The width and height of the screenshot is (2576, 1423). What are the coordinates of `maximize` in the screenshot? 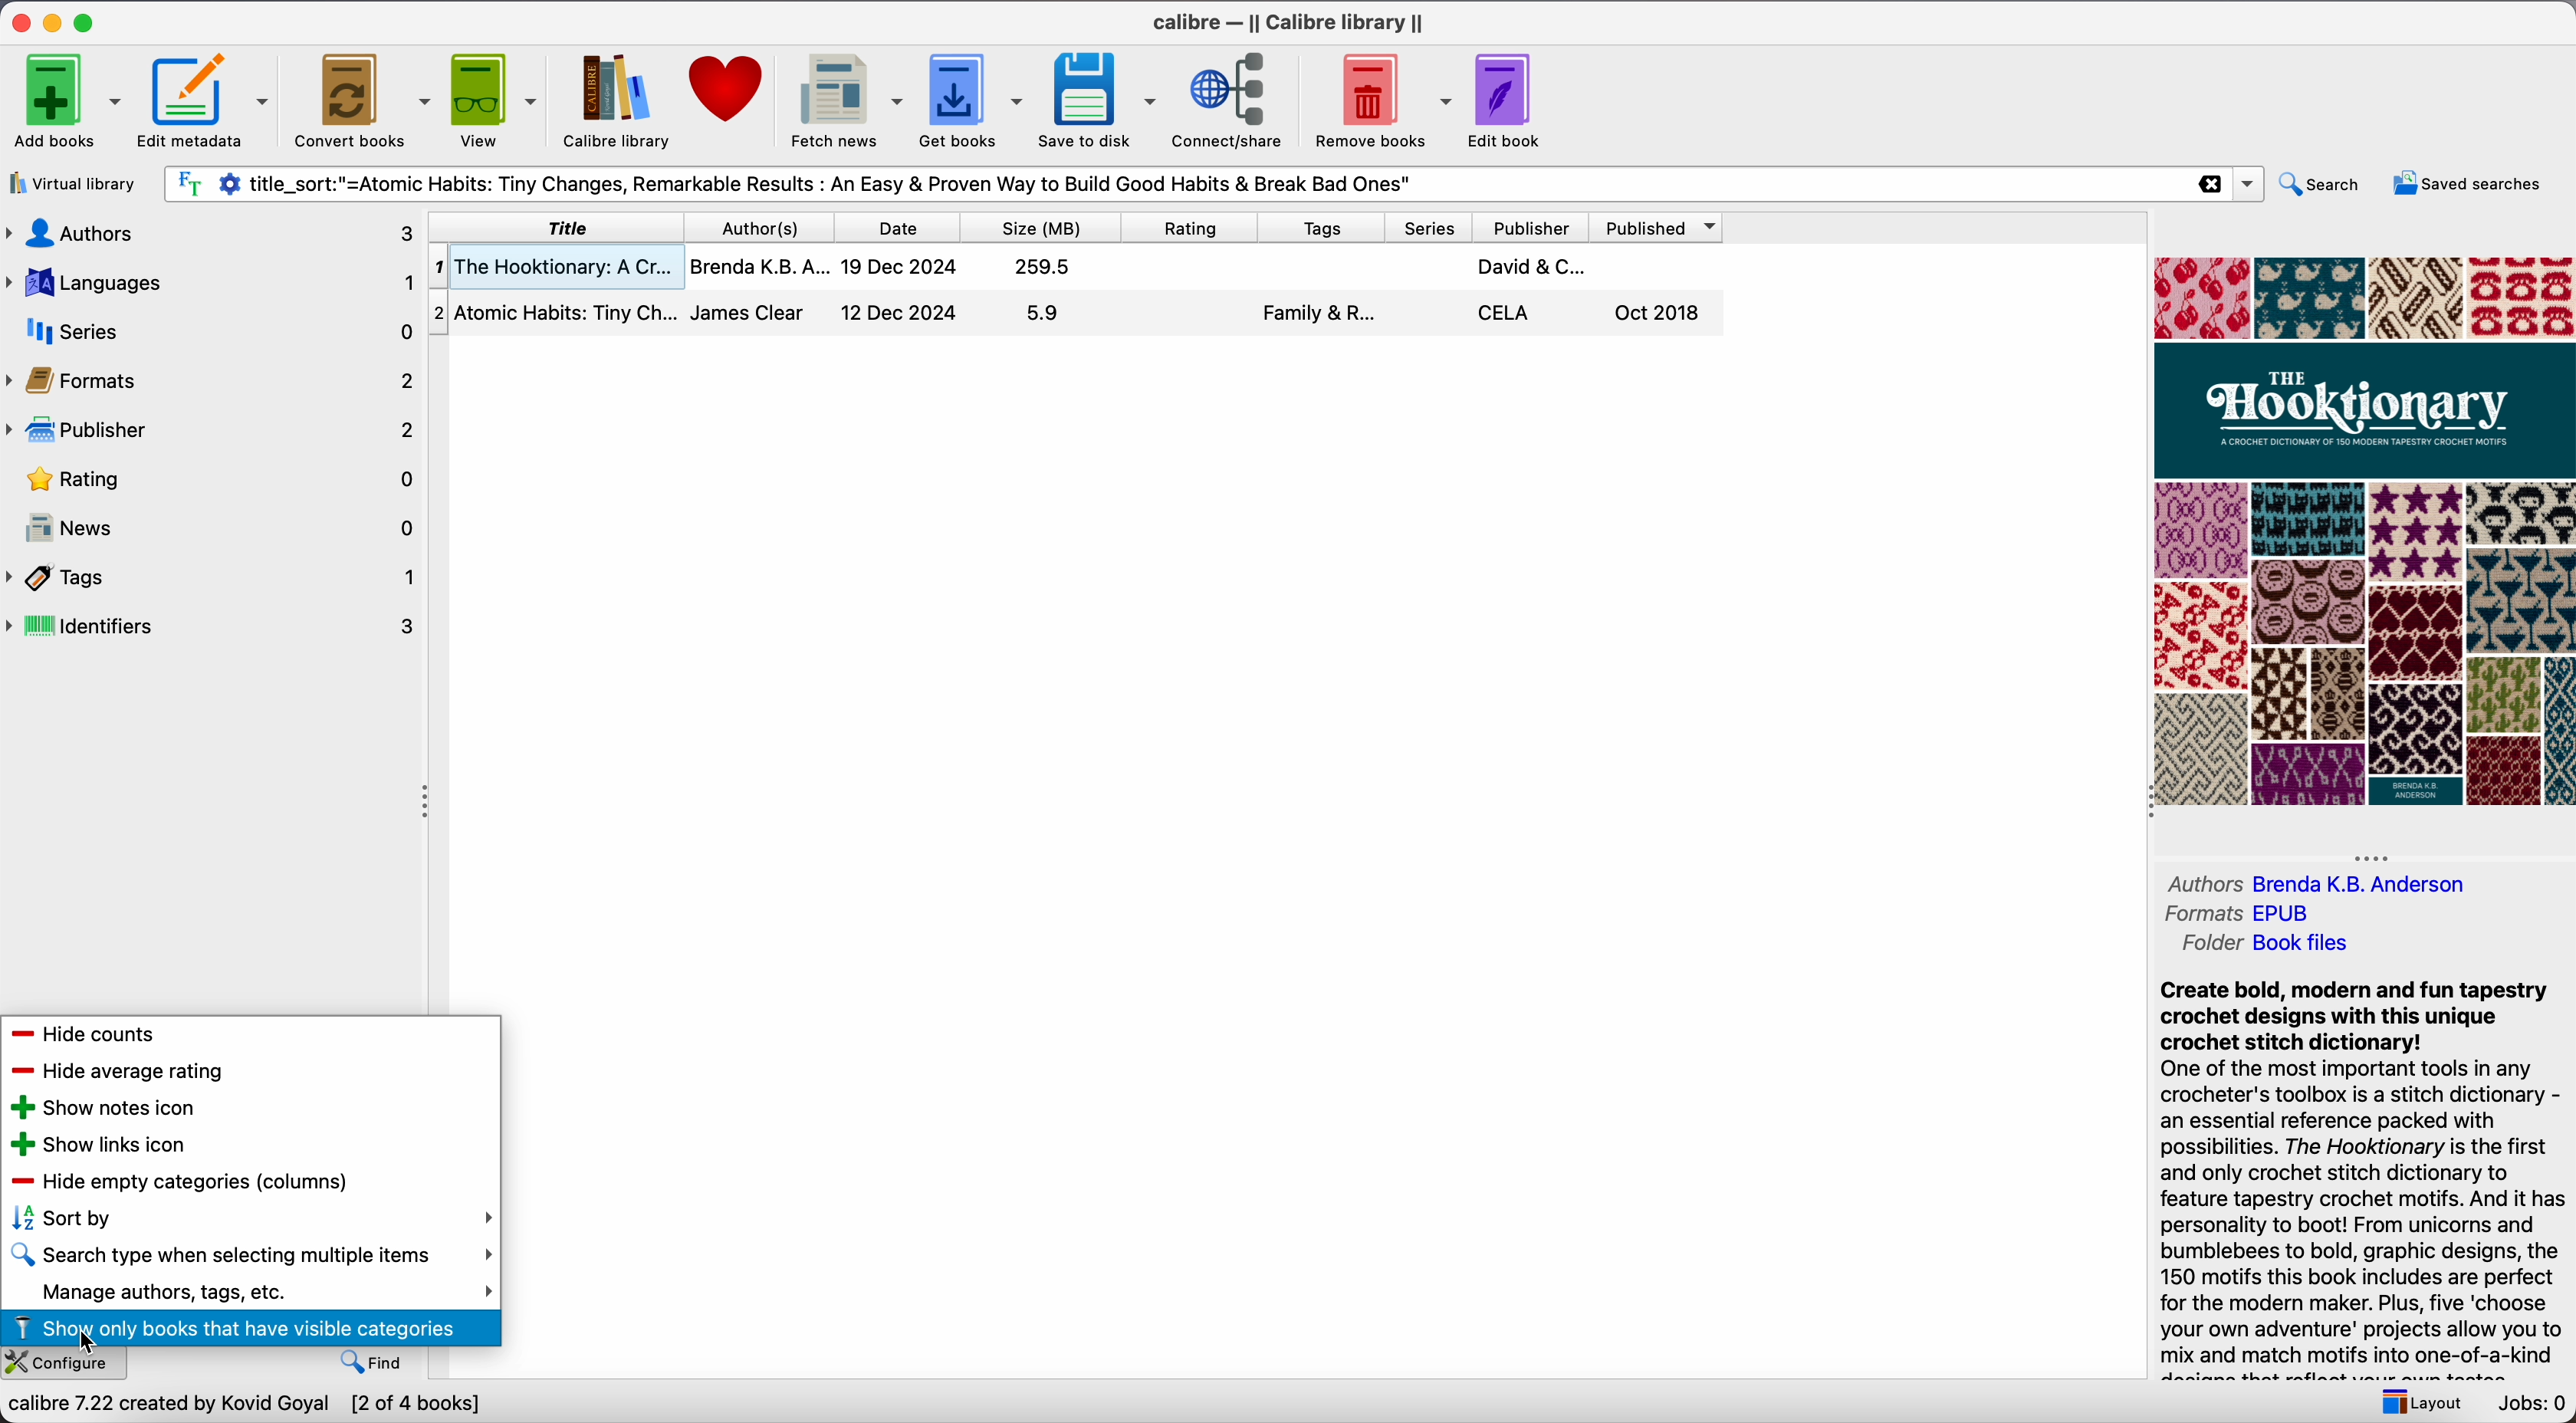 It's located at (88, 21).